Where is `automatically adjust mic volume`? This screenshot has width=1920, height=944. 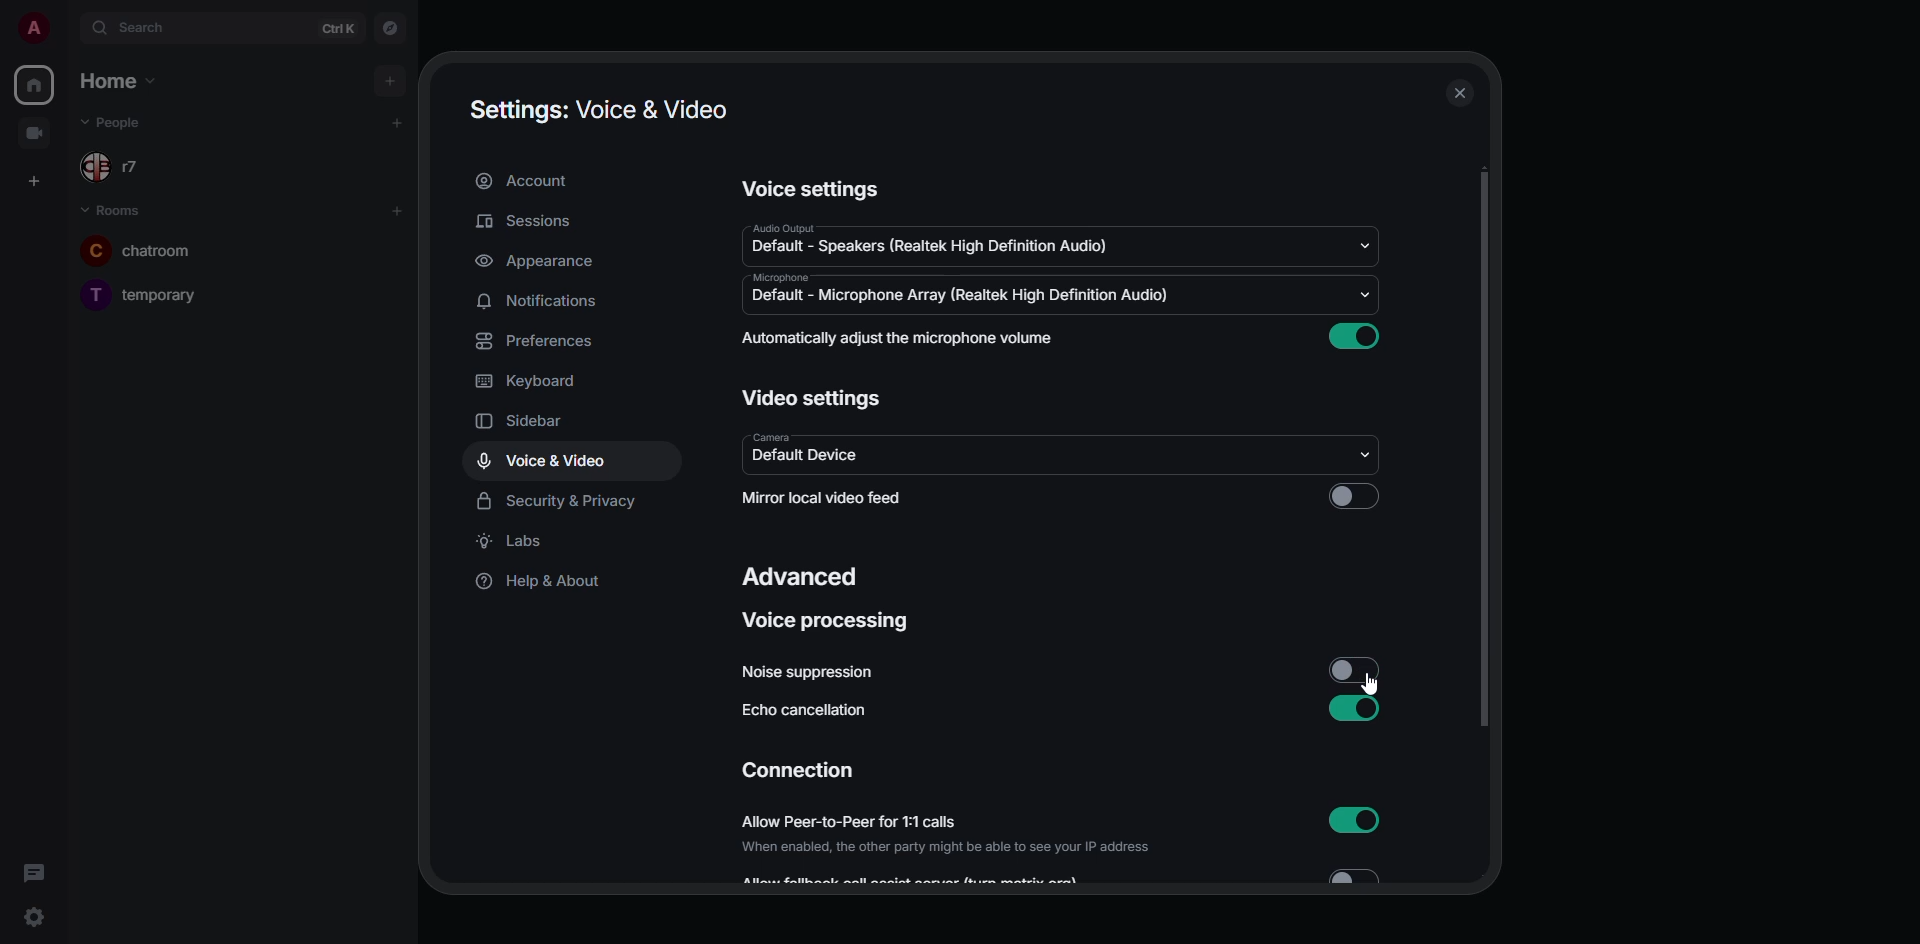
automatically adjust mic volume is located at coordinates (898, 338).